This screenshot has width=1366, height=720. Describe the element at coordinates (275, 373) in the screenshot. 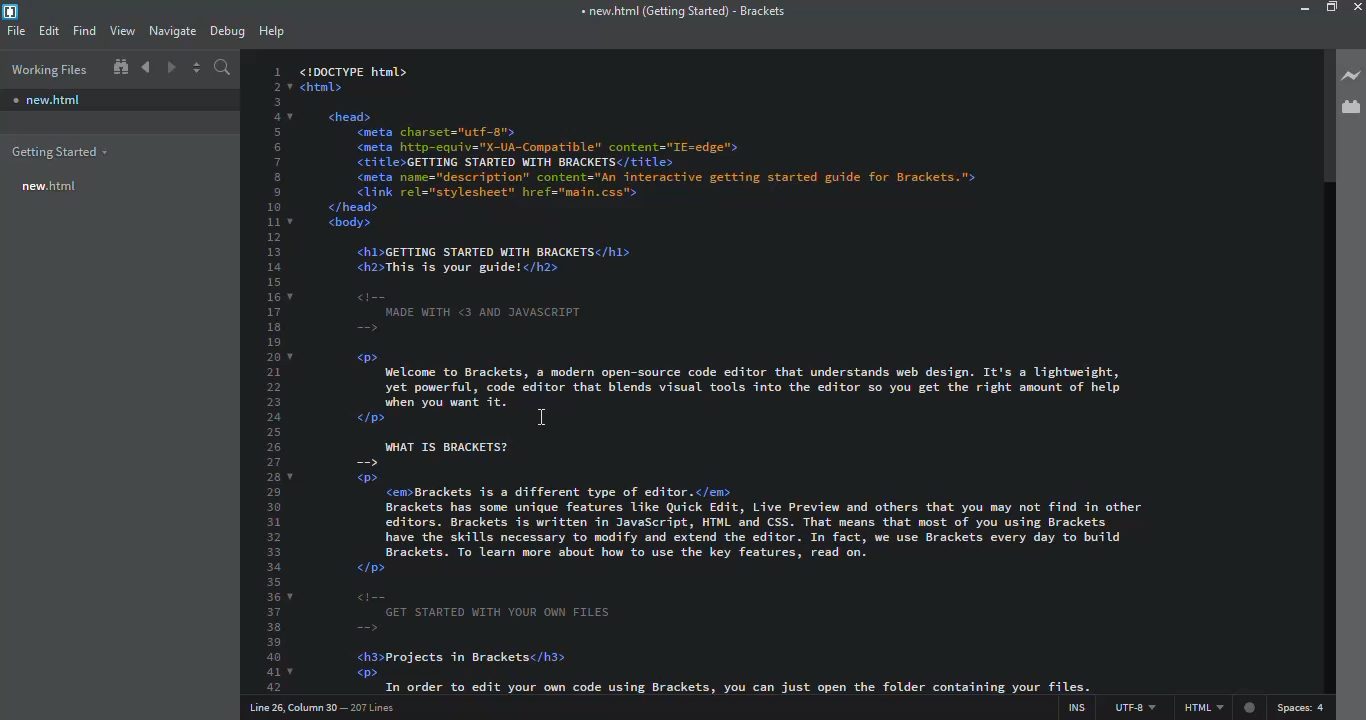

I see `line number` at that location.